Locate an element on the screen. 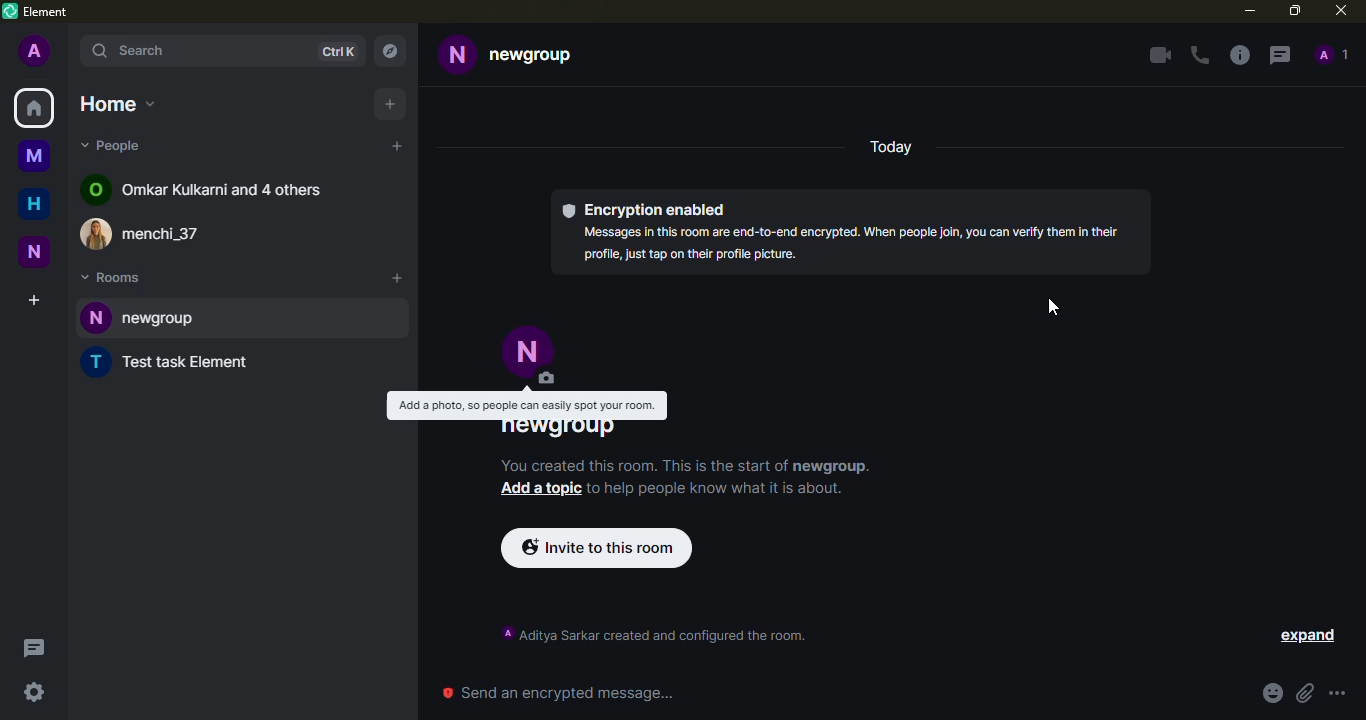  Test task Element is located at coordinates (188, 361).